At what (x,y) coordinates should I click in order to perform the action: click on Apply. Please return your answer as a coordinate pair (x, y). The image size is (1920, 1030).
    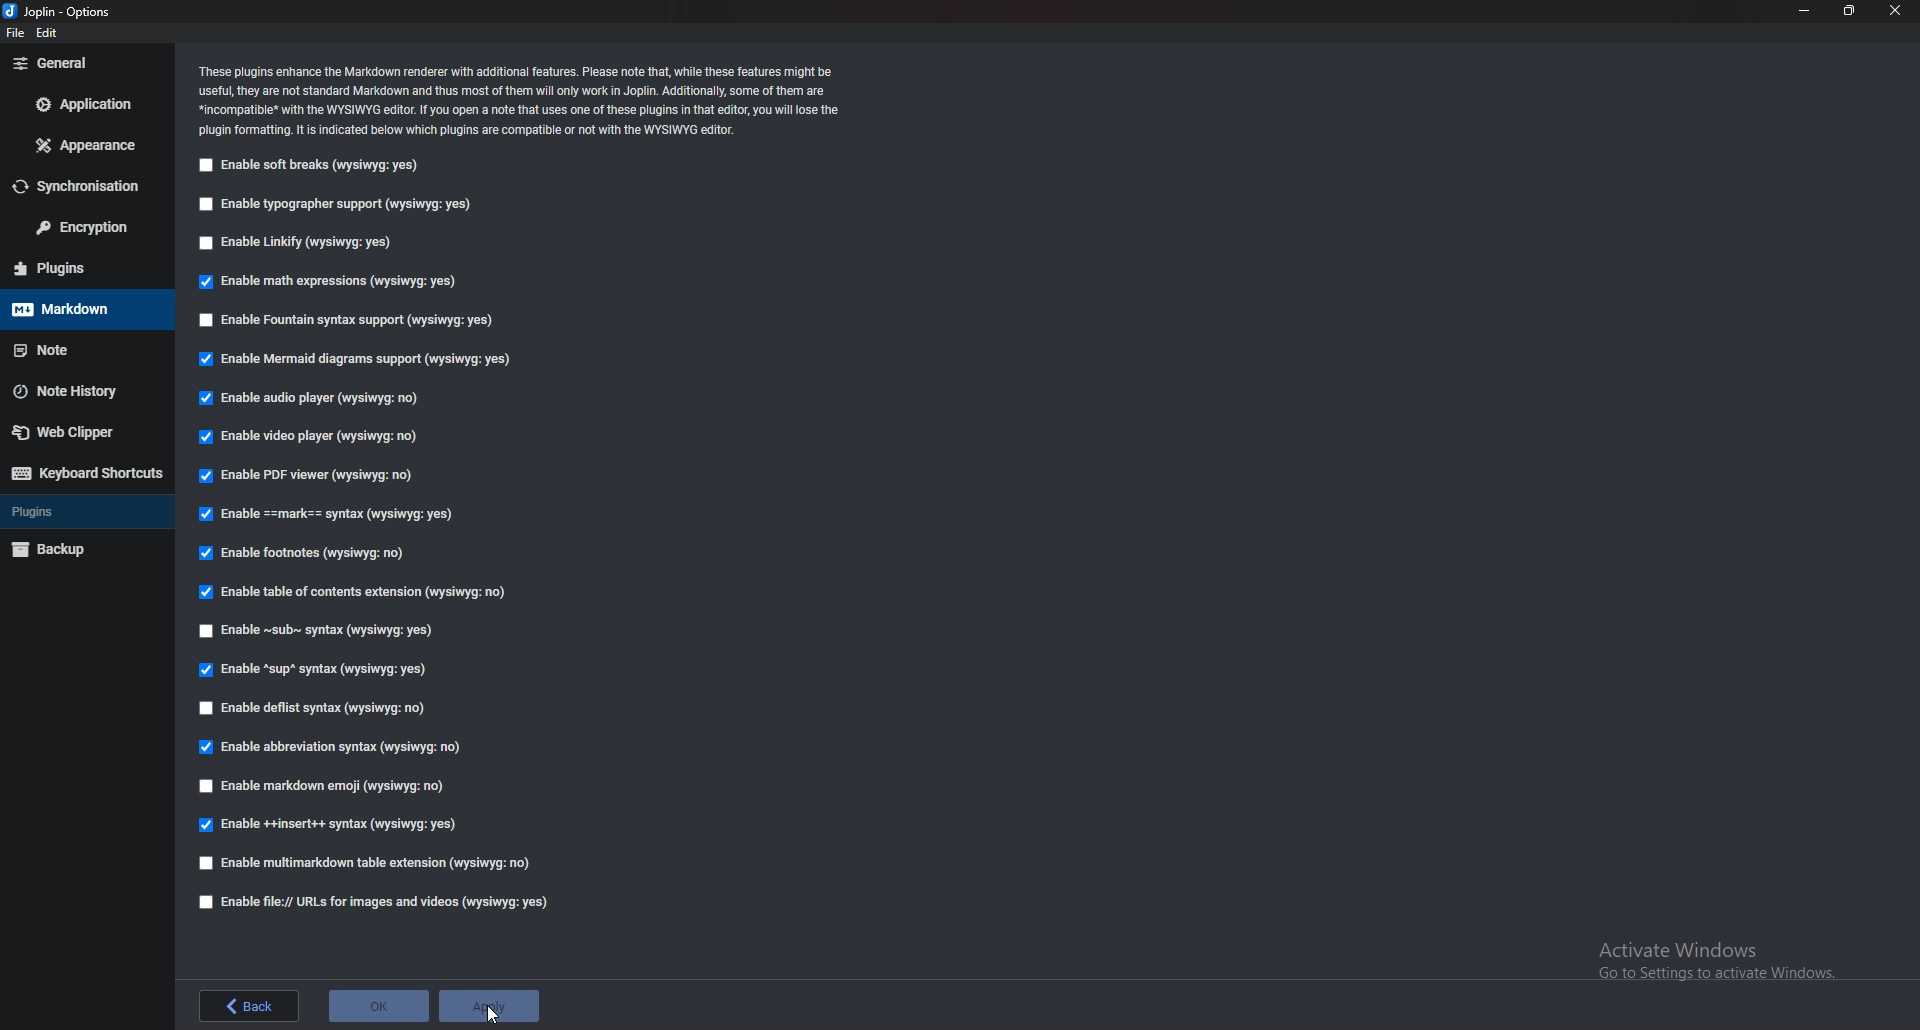
    Looking at the image, I should click on (490, 1008).